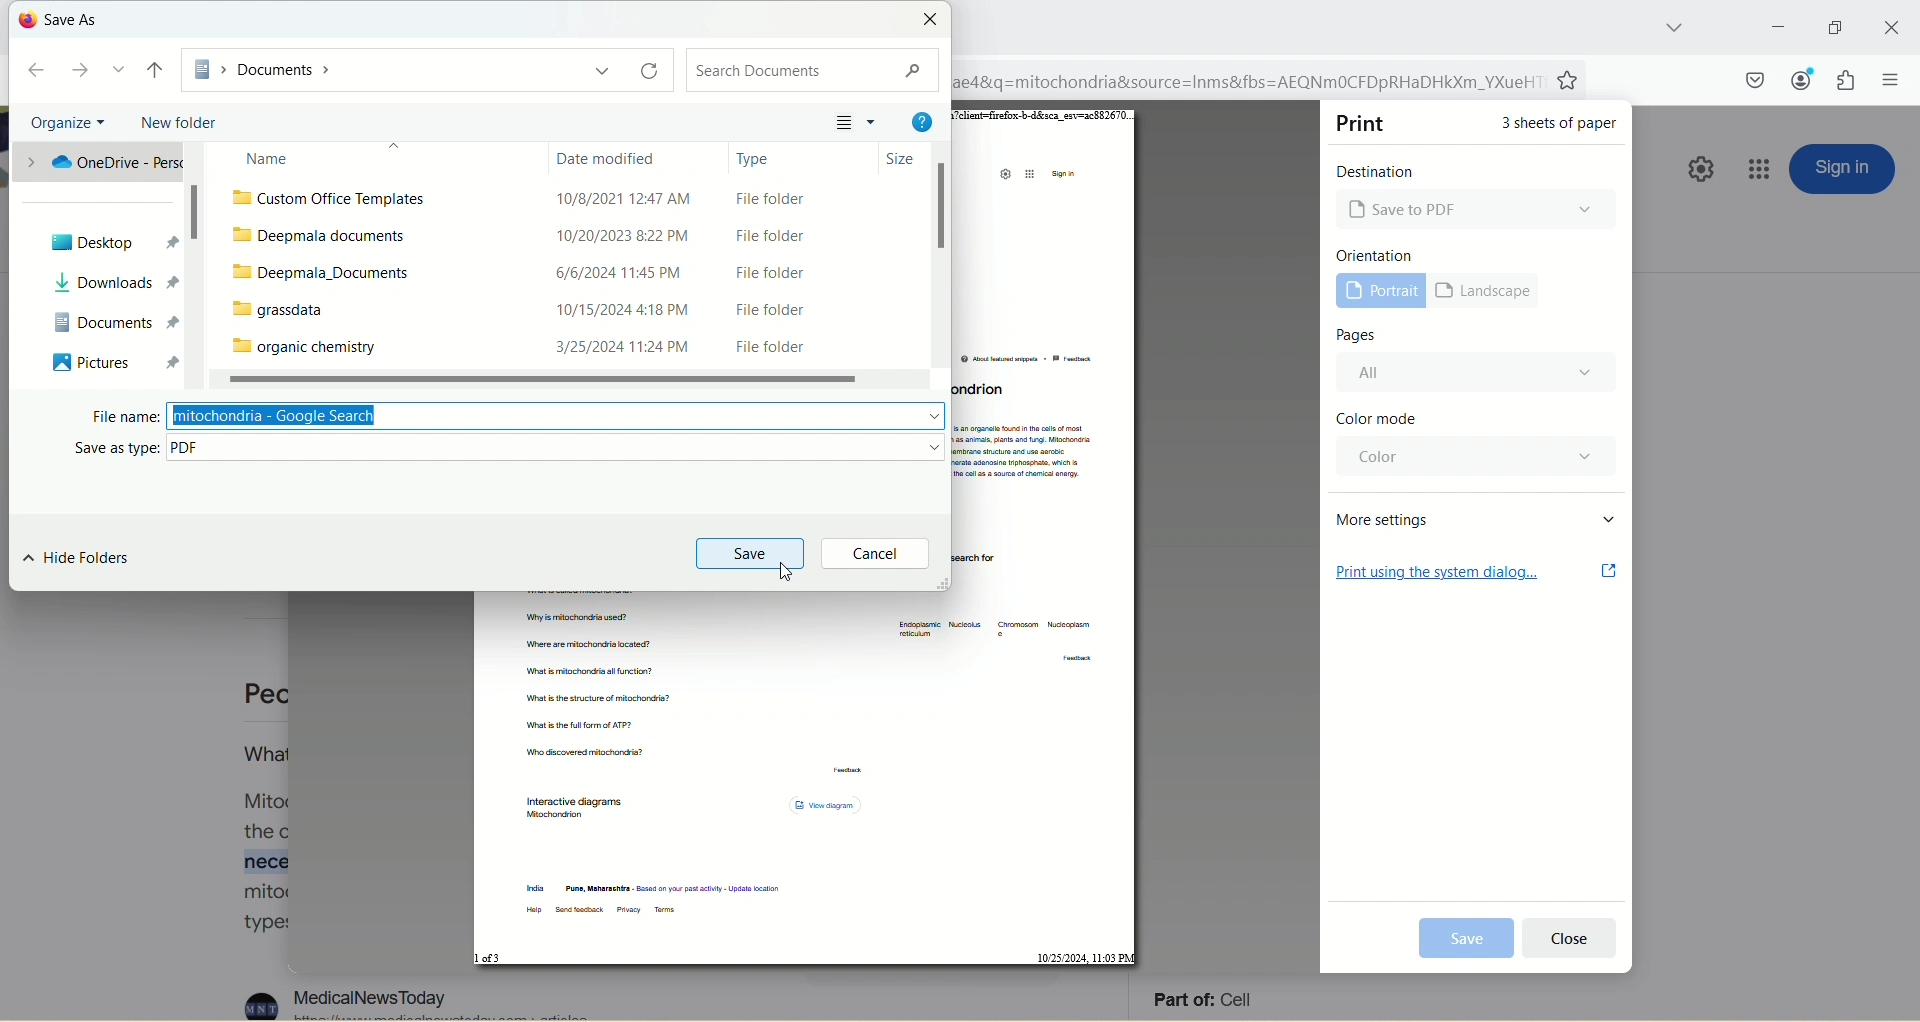 The image size is (1920, 1022). I want to click on sign in, so click(1844, 169).